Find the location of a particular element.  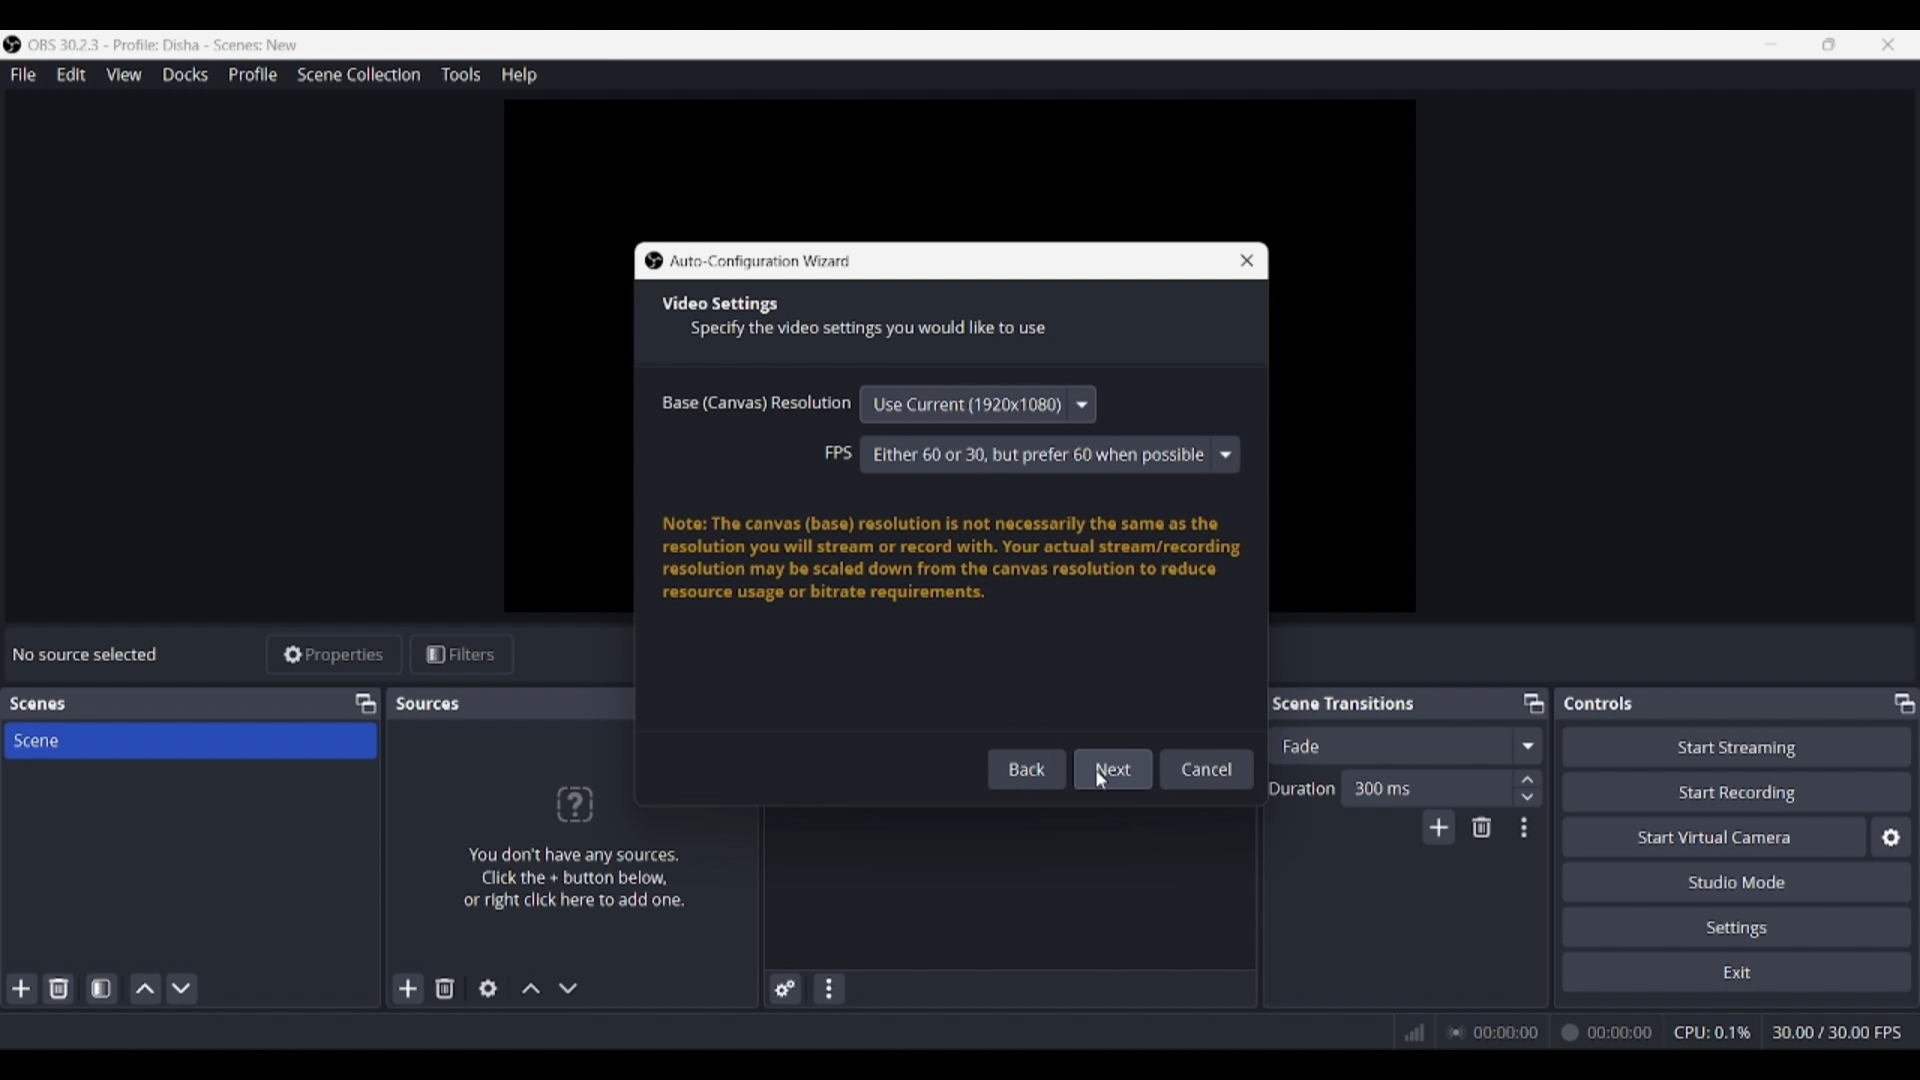

Float Scene transitions panel is located at coordinates (1534, 703).